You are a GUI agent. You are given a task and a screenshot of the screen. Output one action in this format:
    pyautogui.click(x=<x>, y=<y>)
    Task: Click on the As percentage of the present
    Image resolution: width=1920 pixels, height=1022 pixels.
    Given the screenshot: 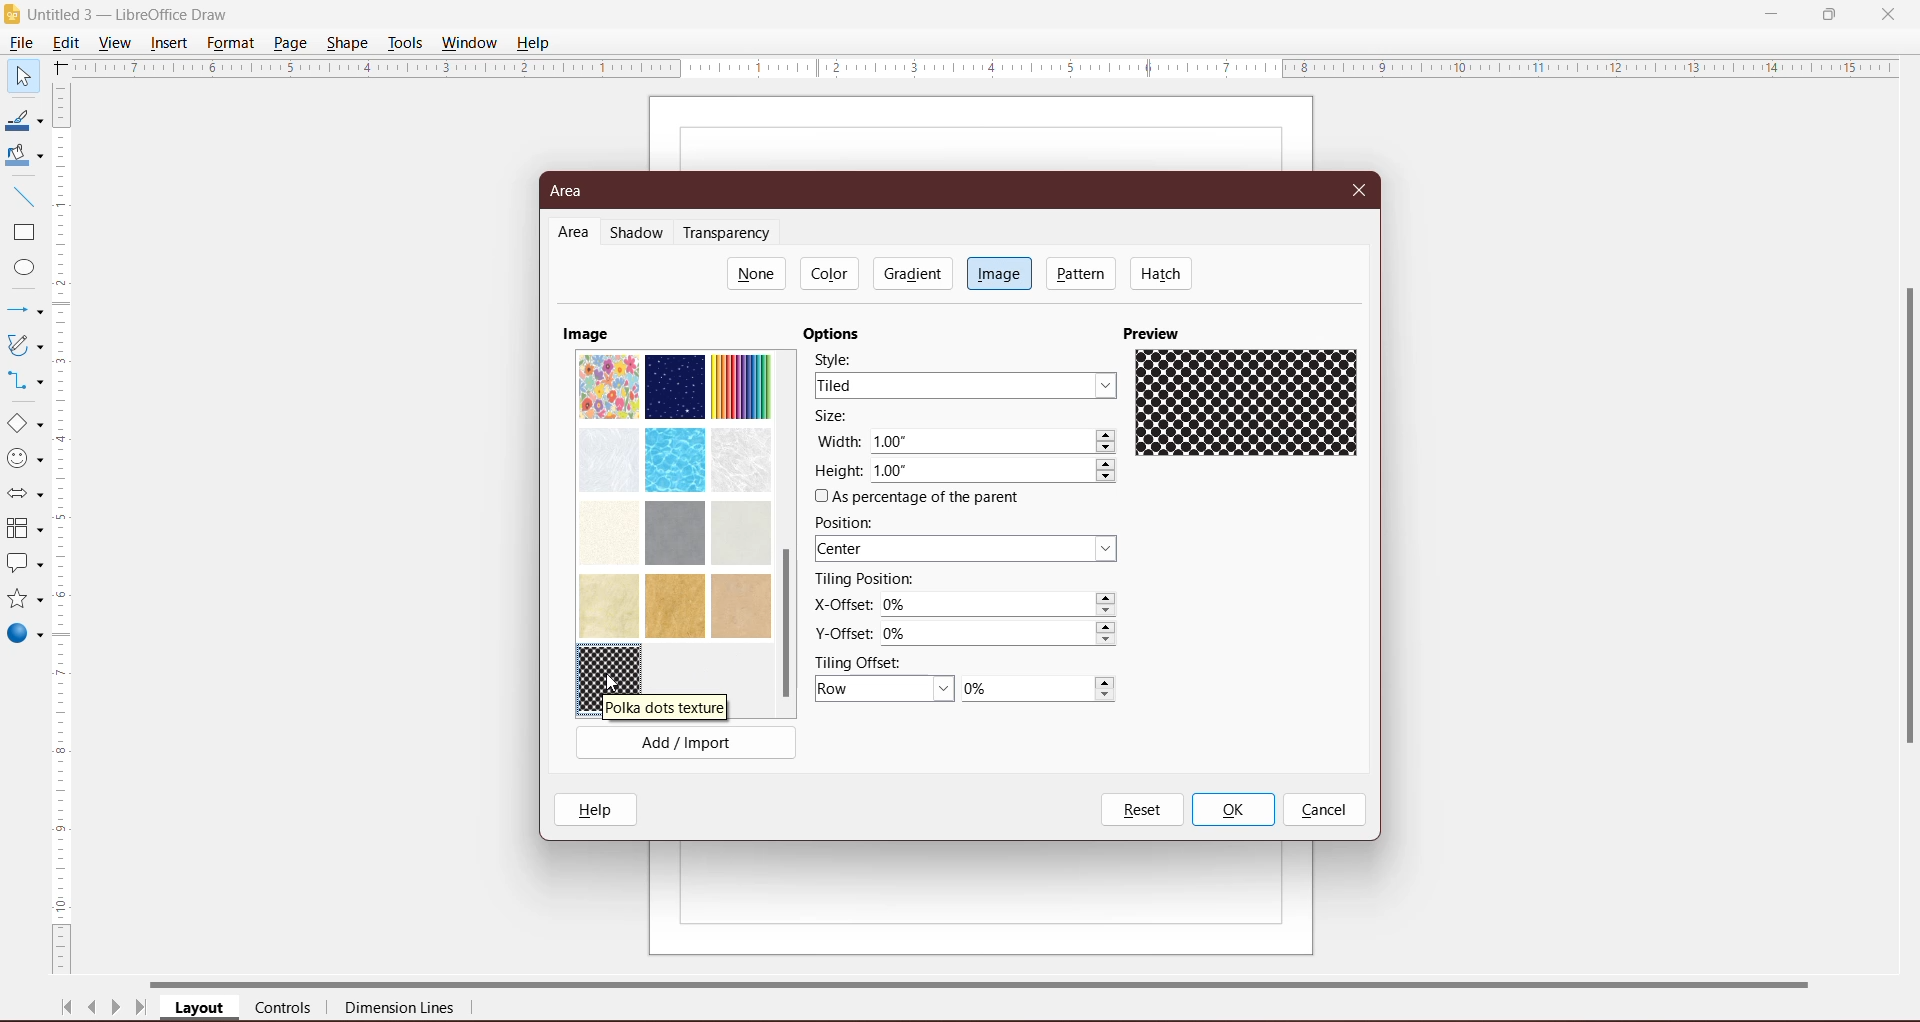 What is the action you would take?
    pyautogui.click(x=921, y=498)
    